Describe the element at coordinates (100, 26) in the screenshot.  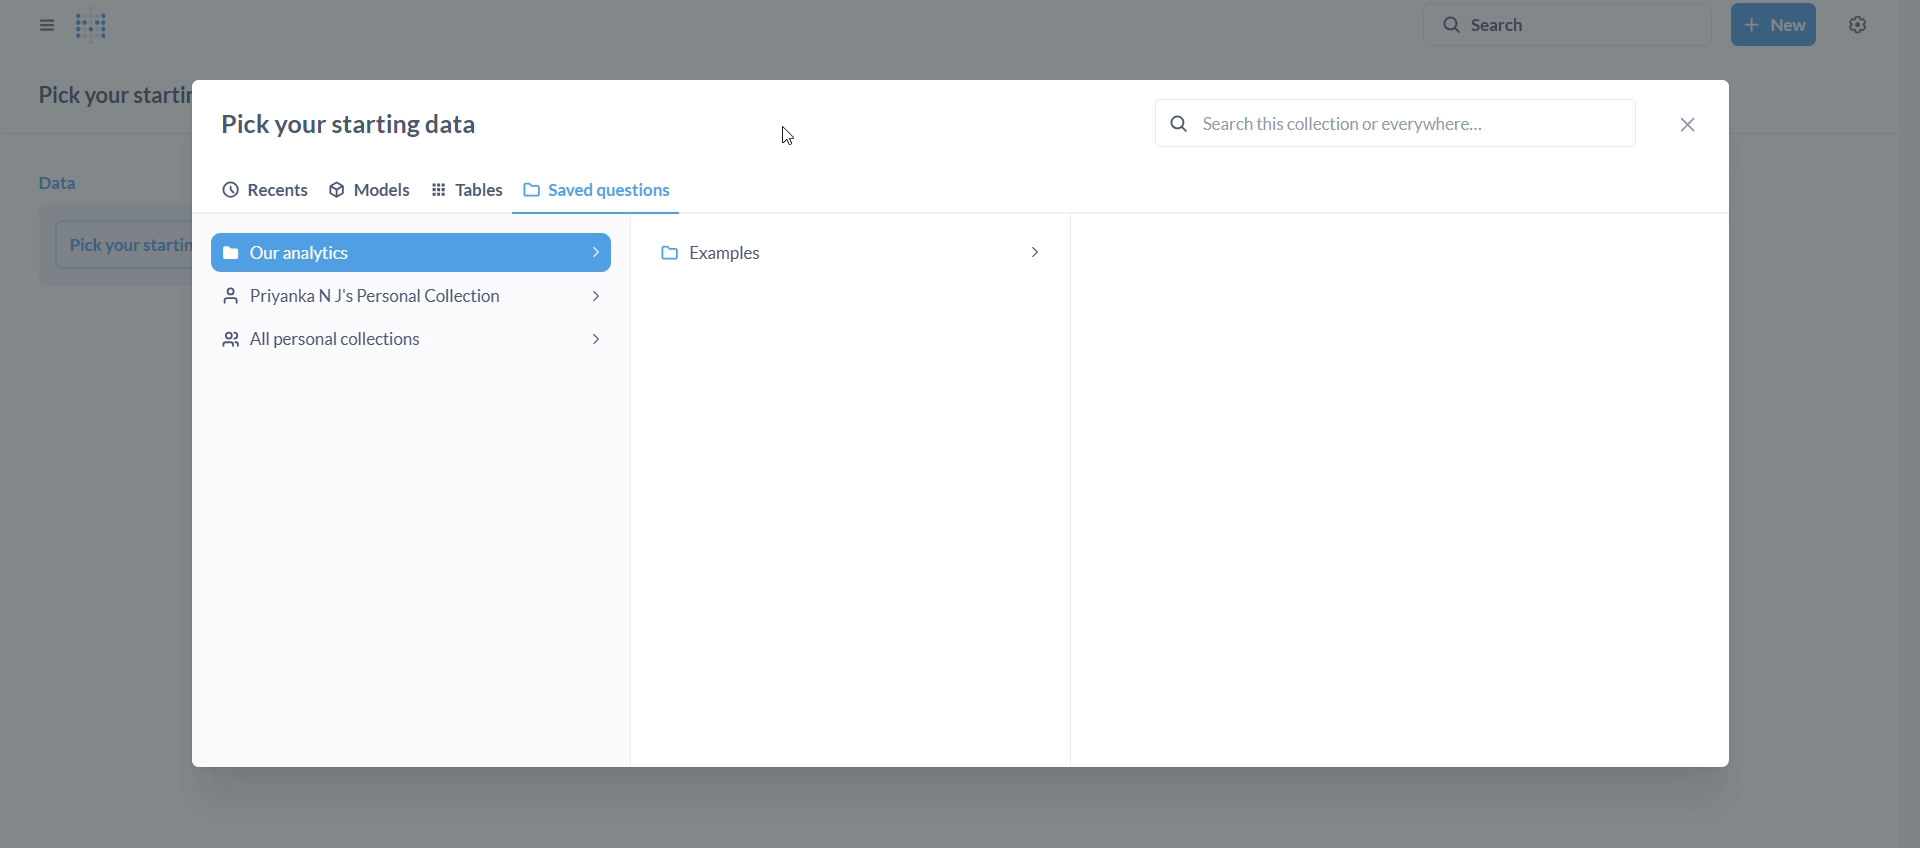
I see `logo` at that location.